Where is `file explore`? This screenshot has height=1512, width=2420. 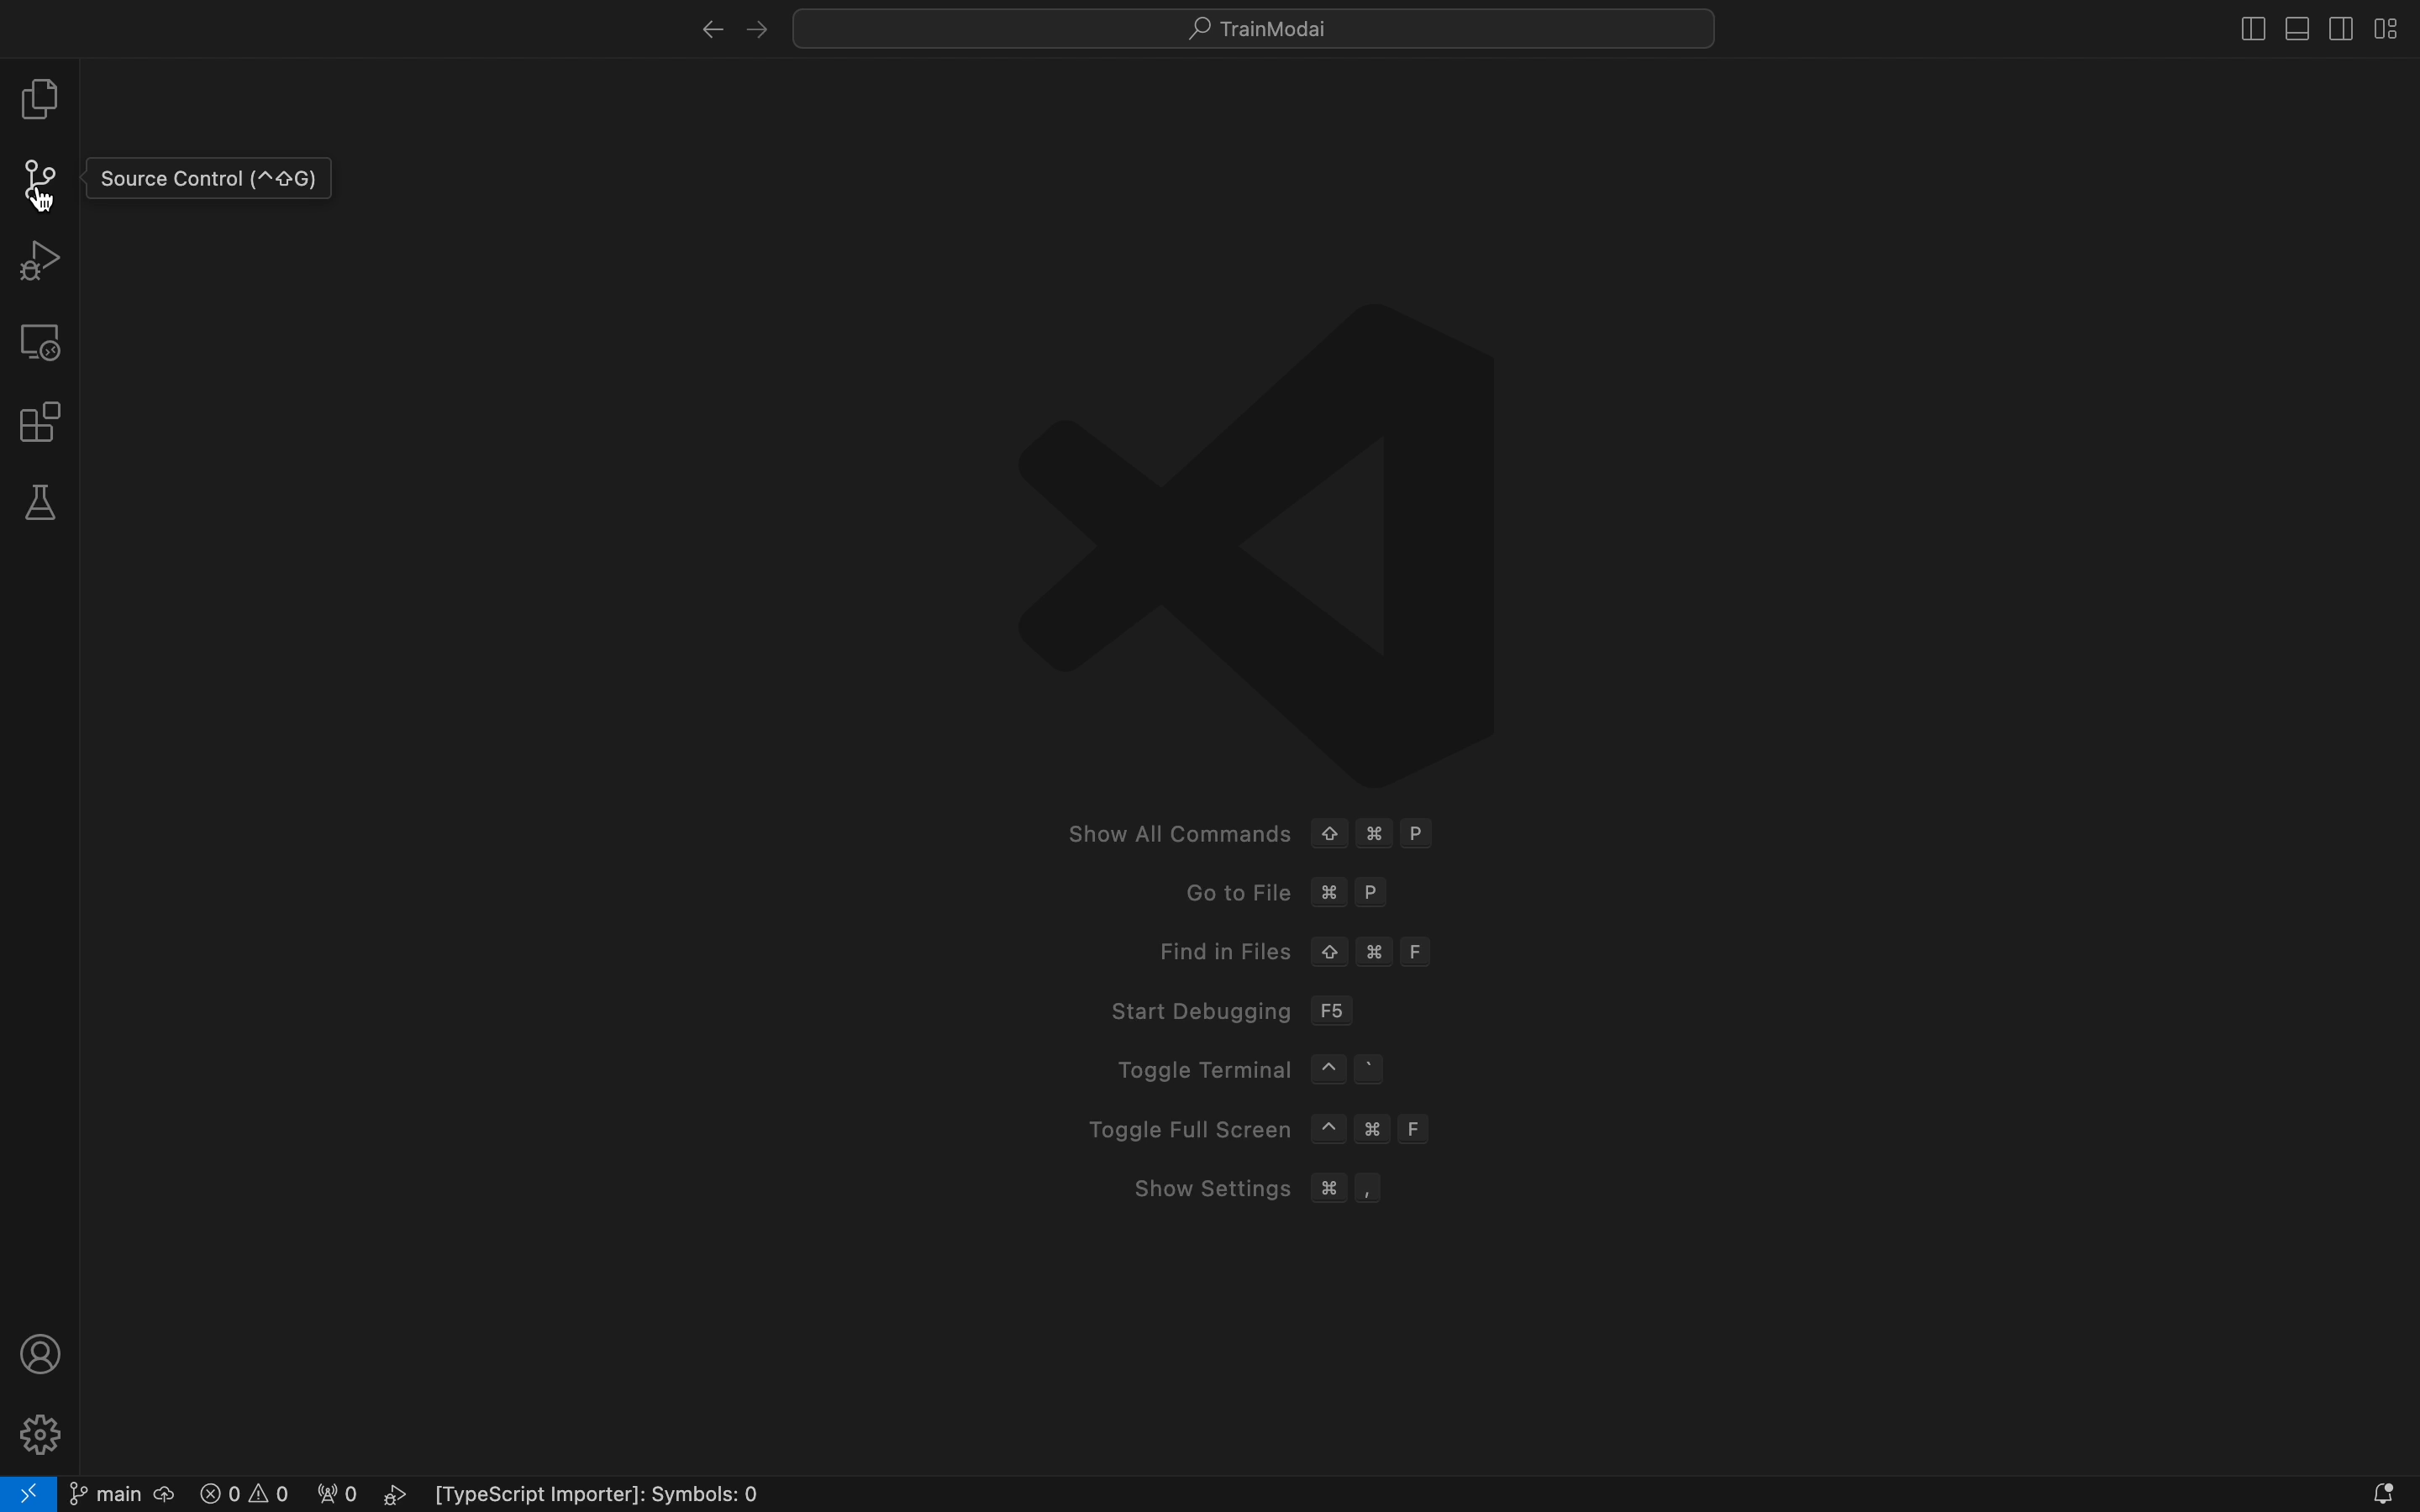
file explore is located at coordinates (43, 99).